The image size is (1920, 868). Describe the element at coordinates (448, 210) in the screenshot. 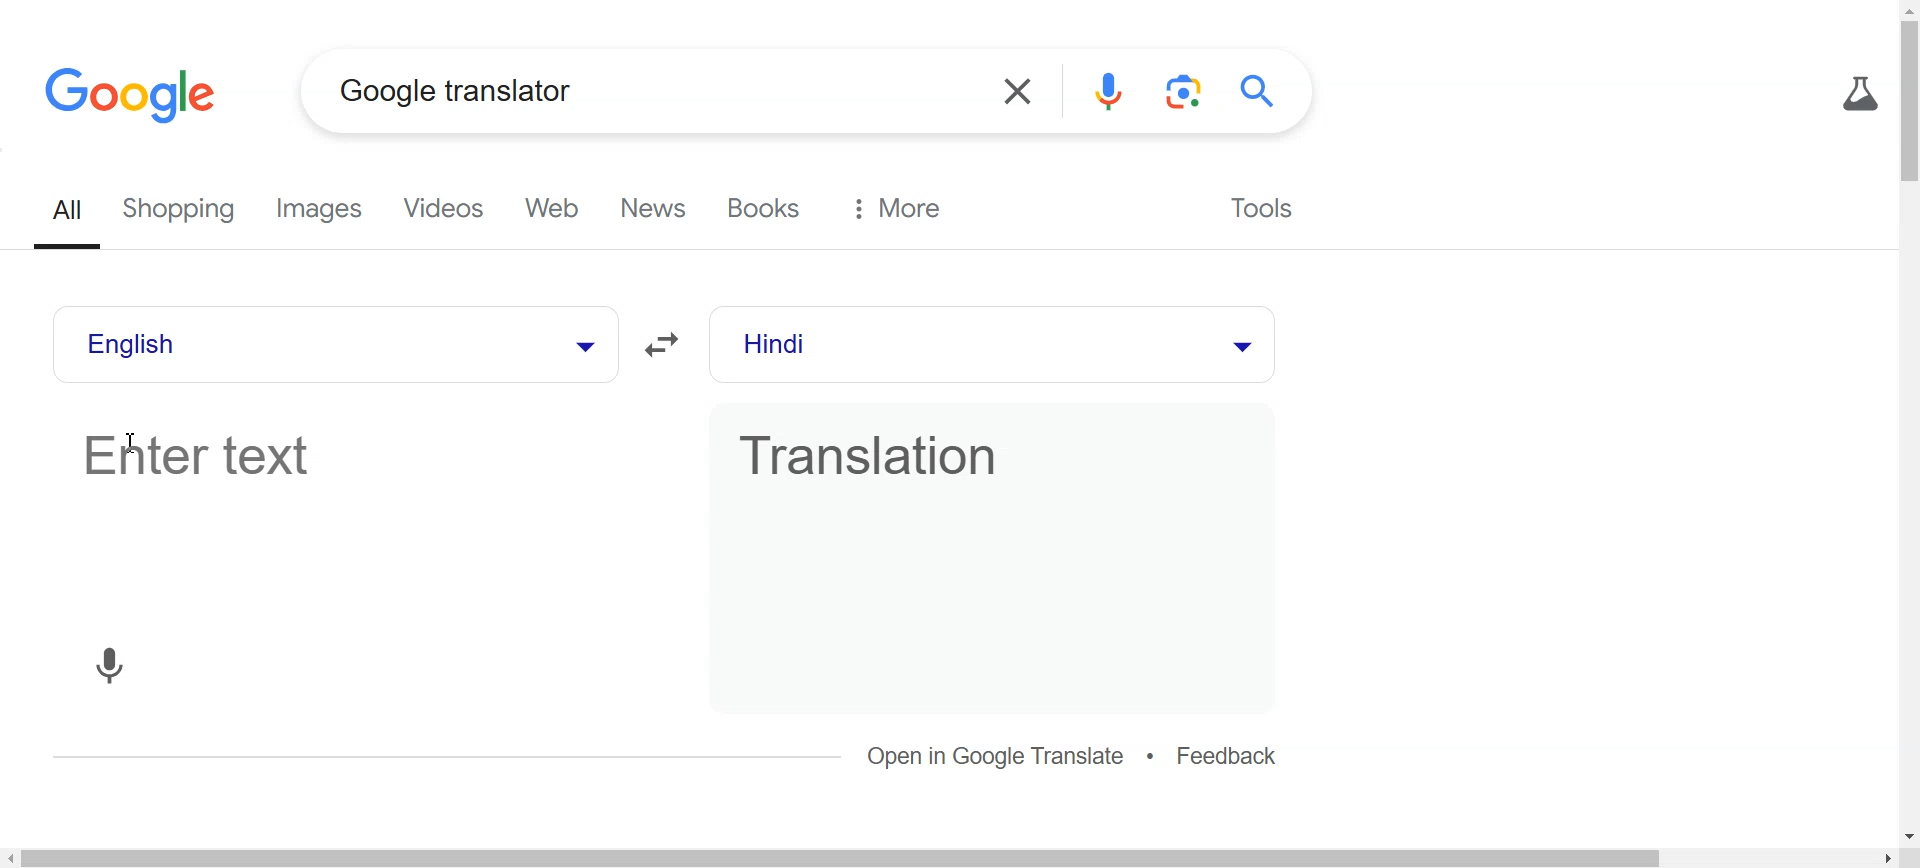

I see `Videos` at that location.